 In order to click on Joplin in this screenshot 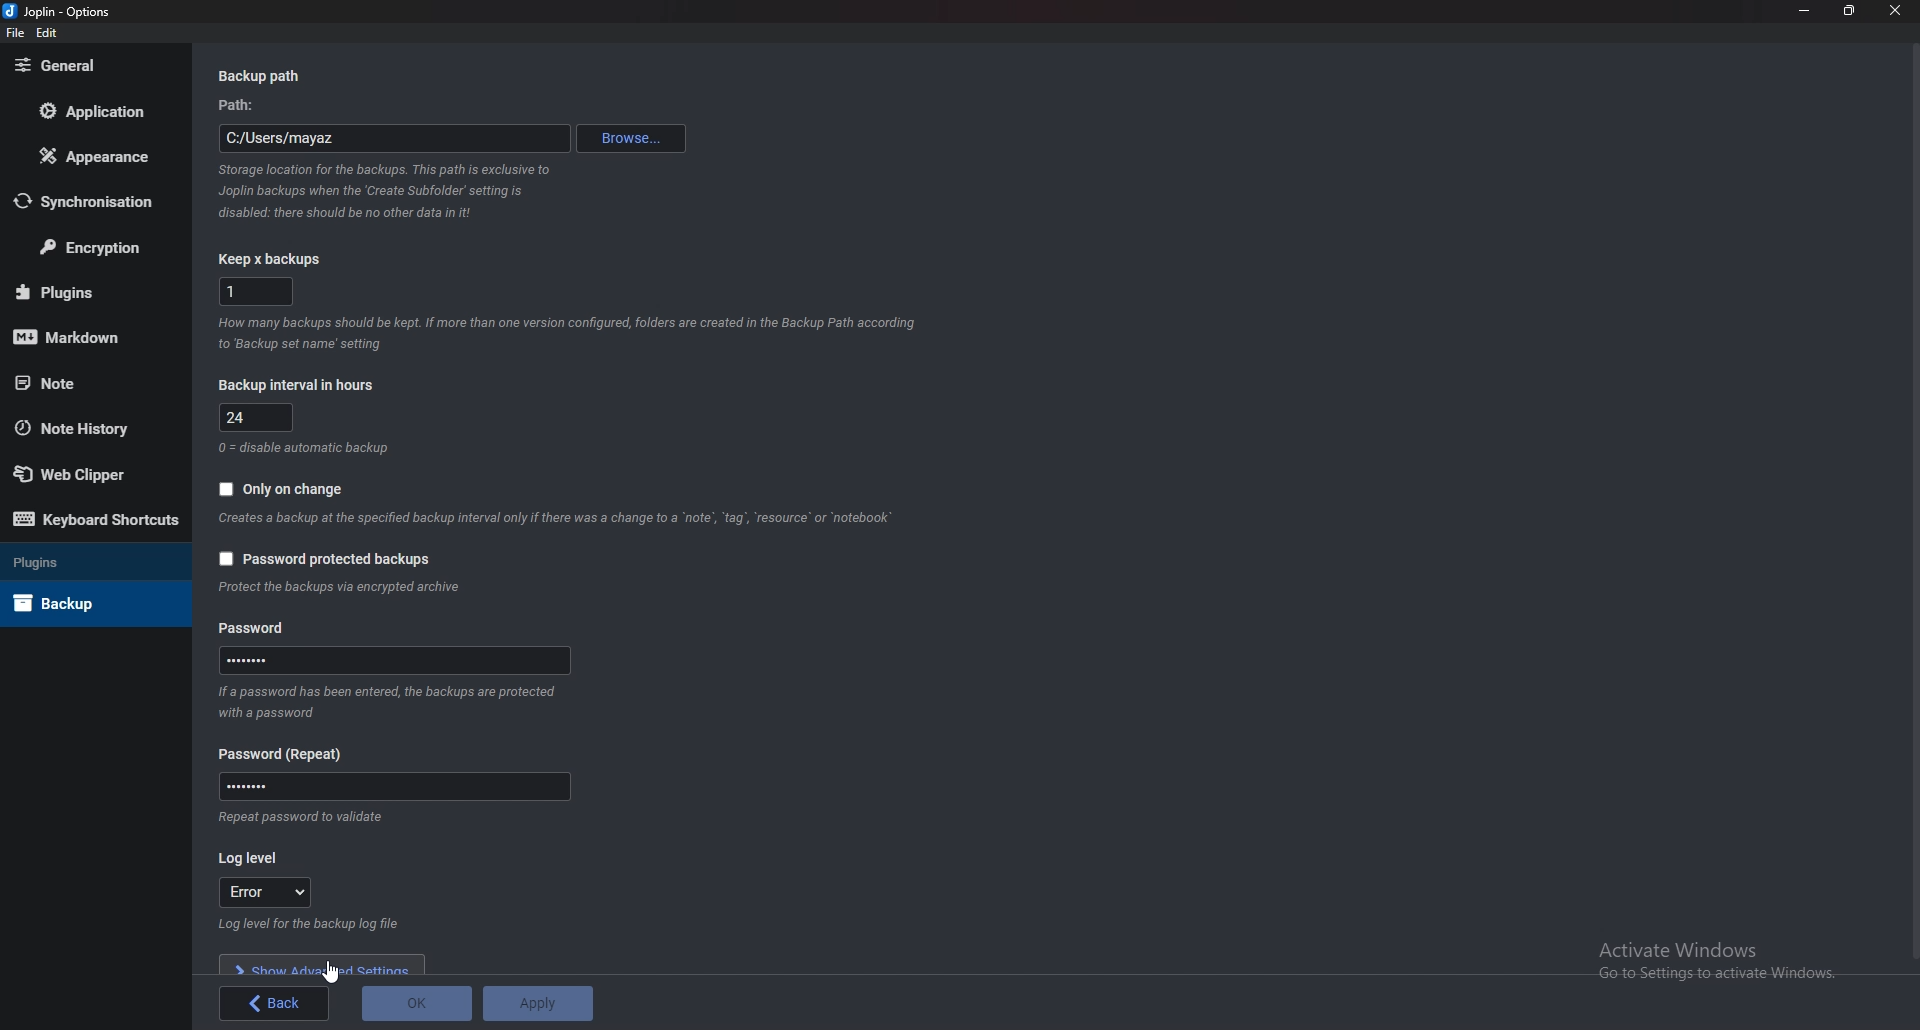, I will do `click(55, 12)`.